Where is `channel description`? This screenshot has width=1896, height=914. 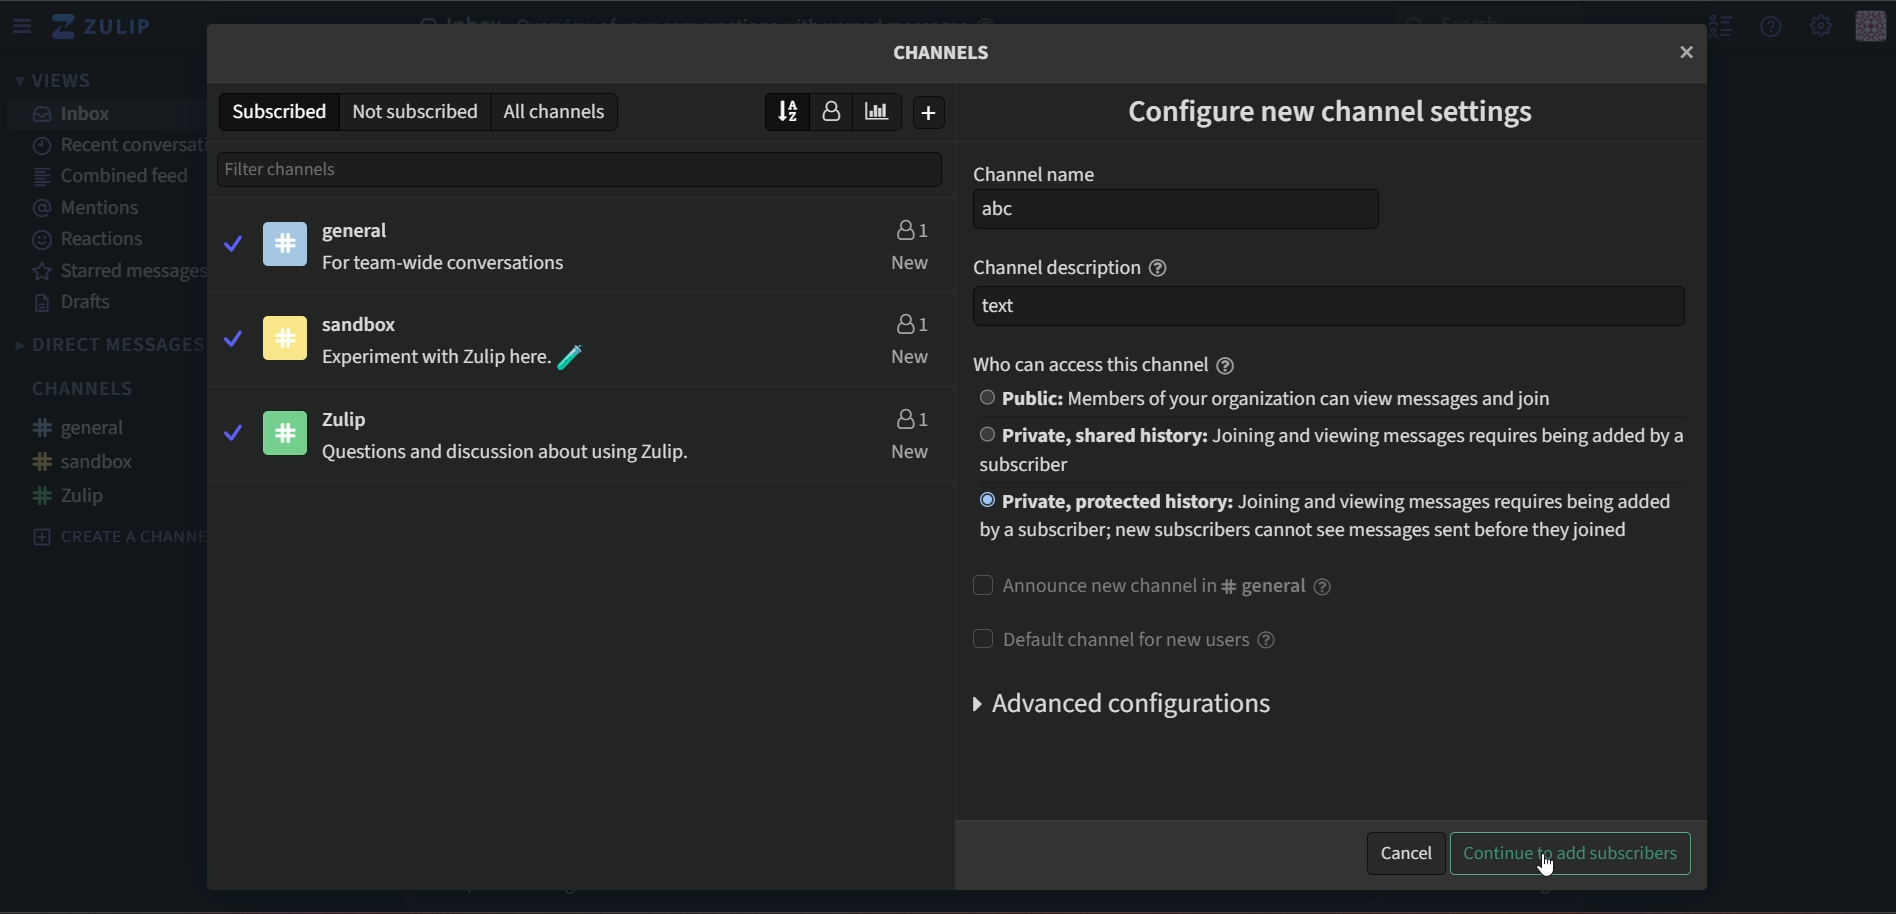 channel description is located at coordinates (1075, 265).